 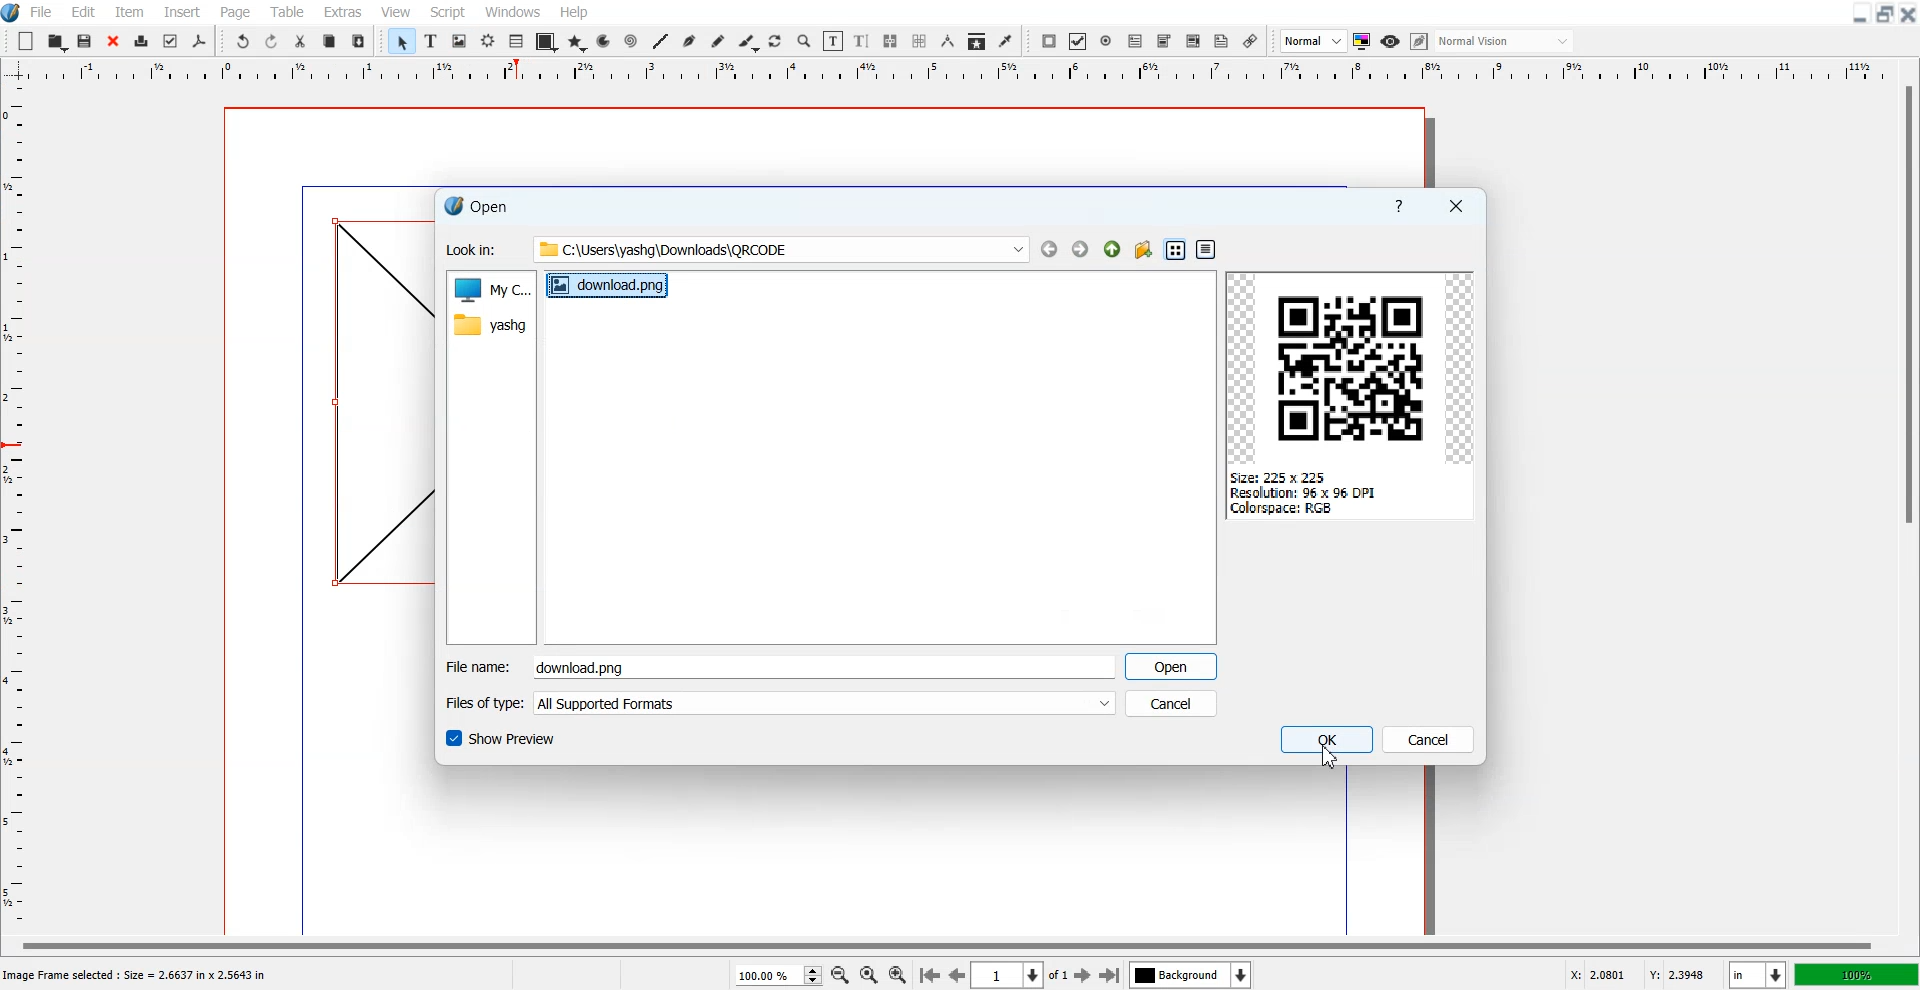 What do you see at coordinates (582, 667) in the screenshot?
I see `download.png` at bounding box center [582, 667].